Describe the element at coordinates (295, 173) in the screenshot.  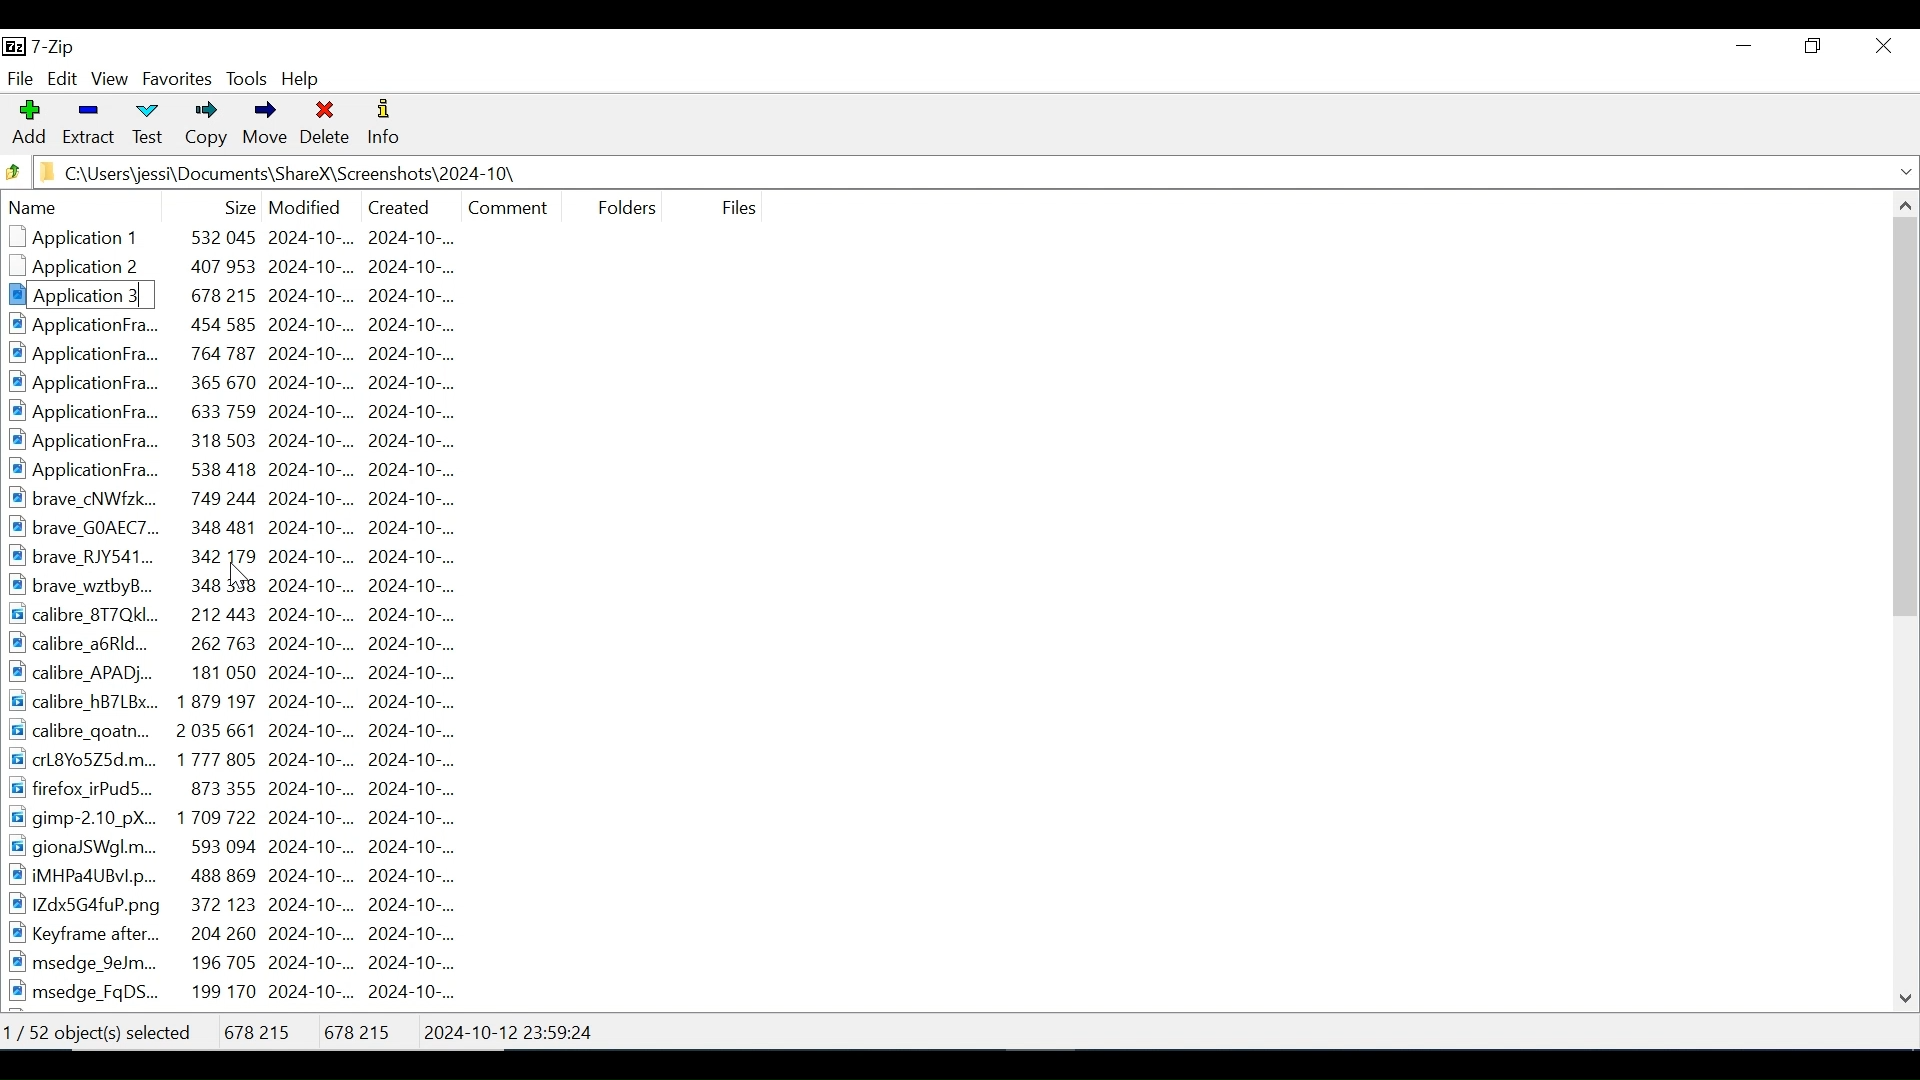
I see `C:\Users\jessi\Documents\ShareX\Screenshots\2024-10\` at that location.